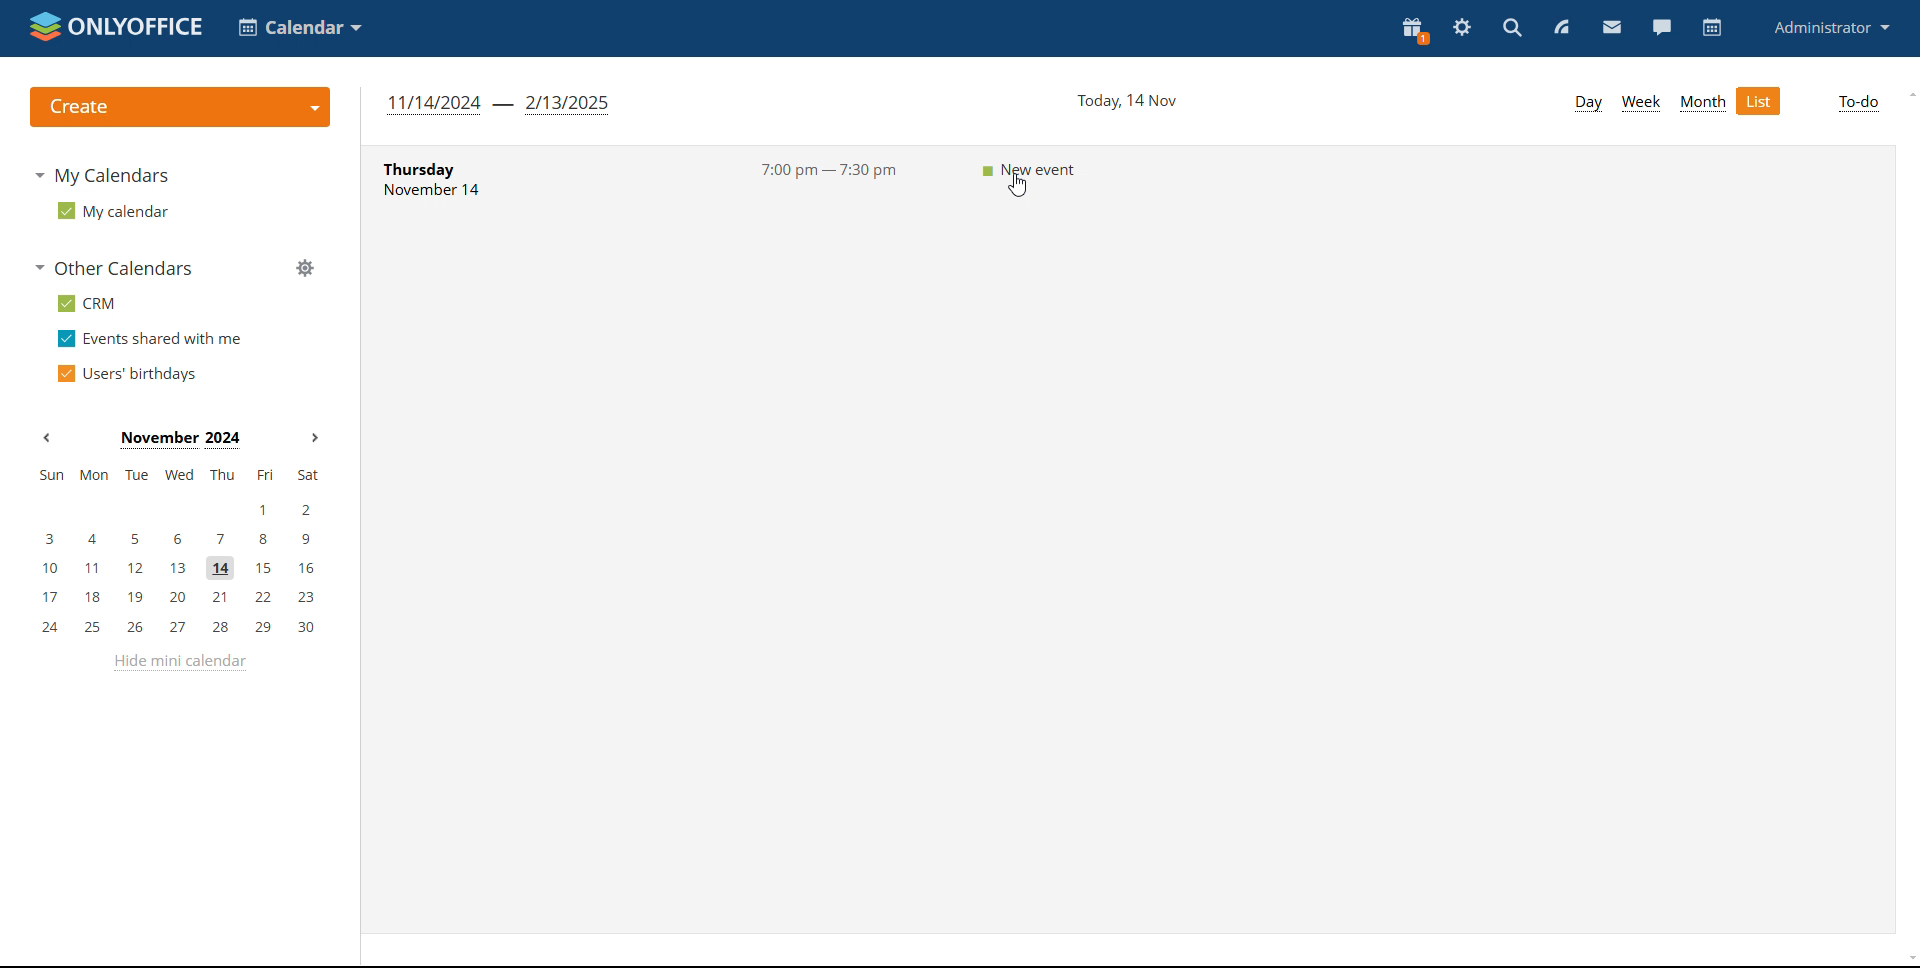 This screenshot has width=1920, height=968. Describe the element at coordinates (180, 667) in the screenshot. I see `hide mini calendar` at that location.